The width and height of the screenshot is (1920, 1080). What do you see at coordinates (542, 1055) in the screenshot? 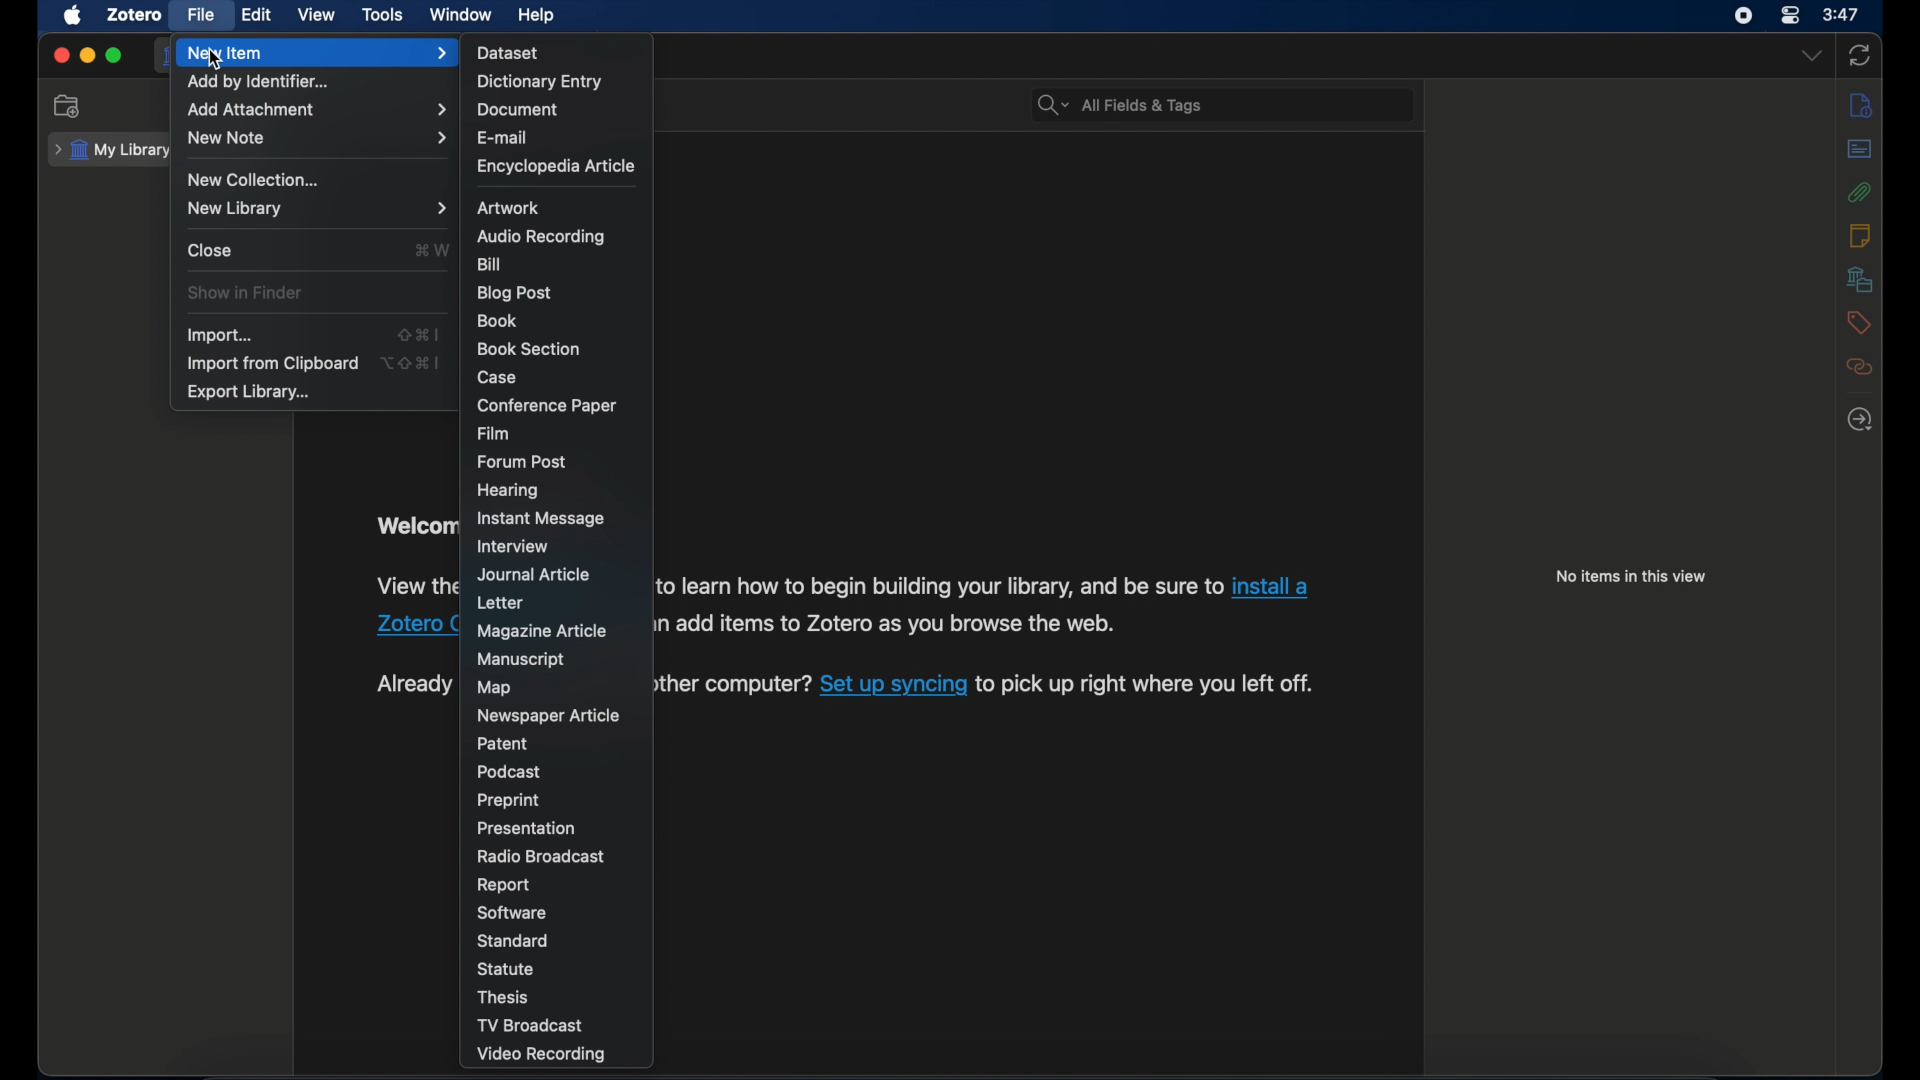
I see `video recording` at bounding box center [542, 1055].